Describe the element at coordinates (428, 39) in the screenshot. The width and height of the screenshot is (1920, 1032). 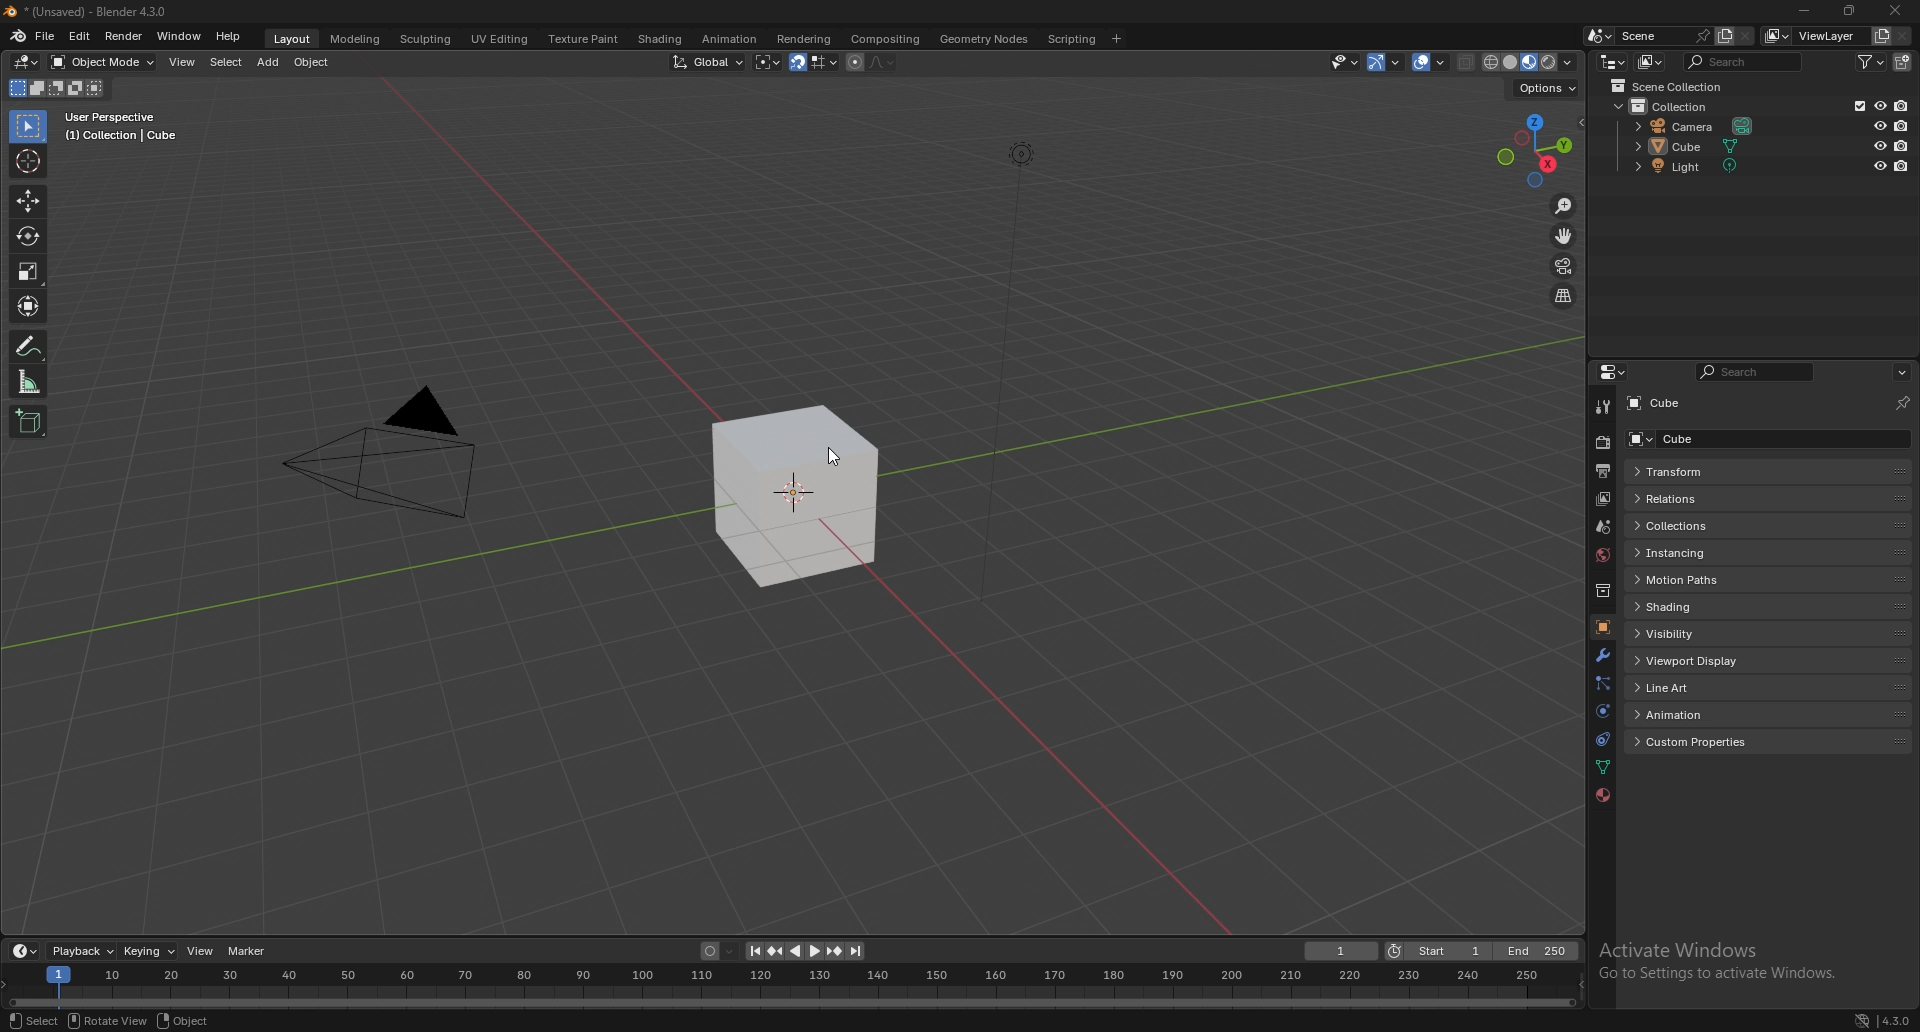
I see `scrulpting` at that location.